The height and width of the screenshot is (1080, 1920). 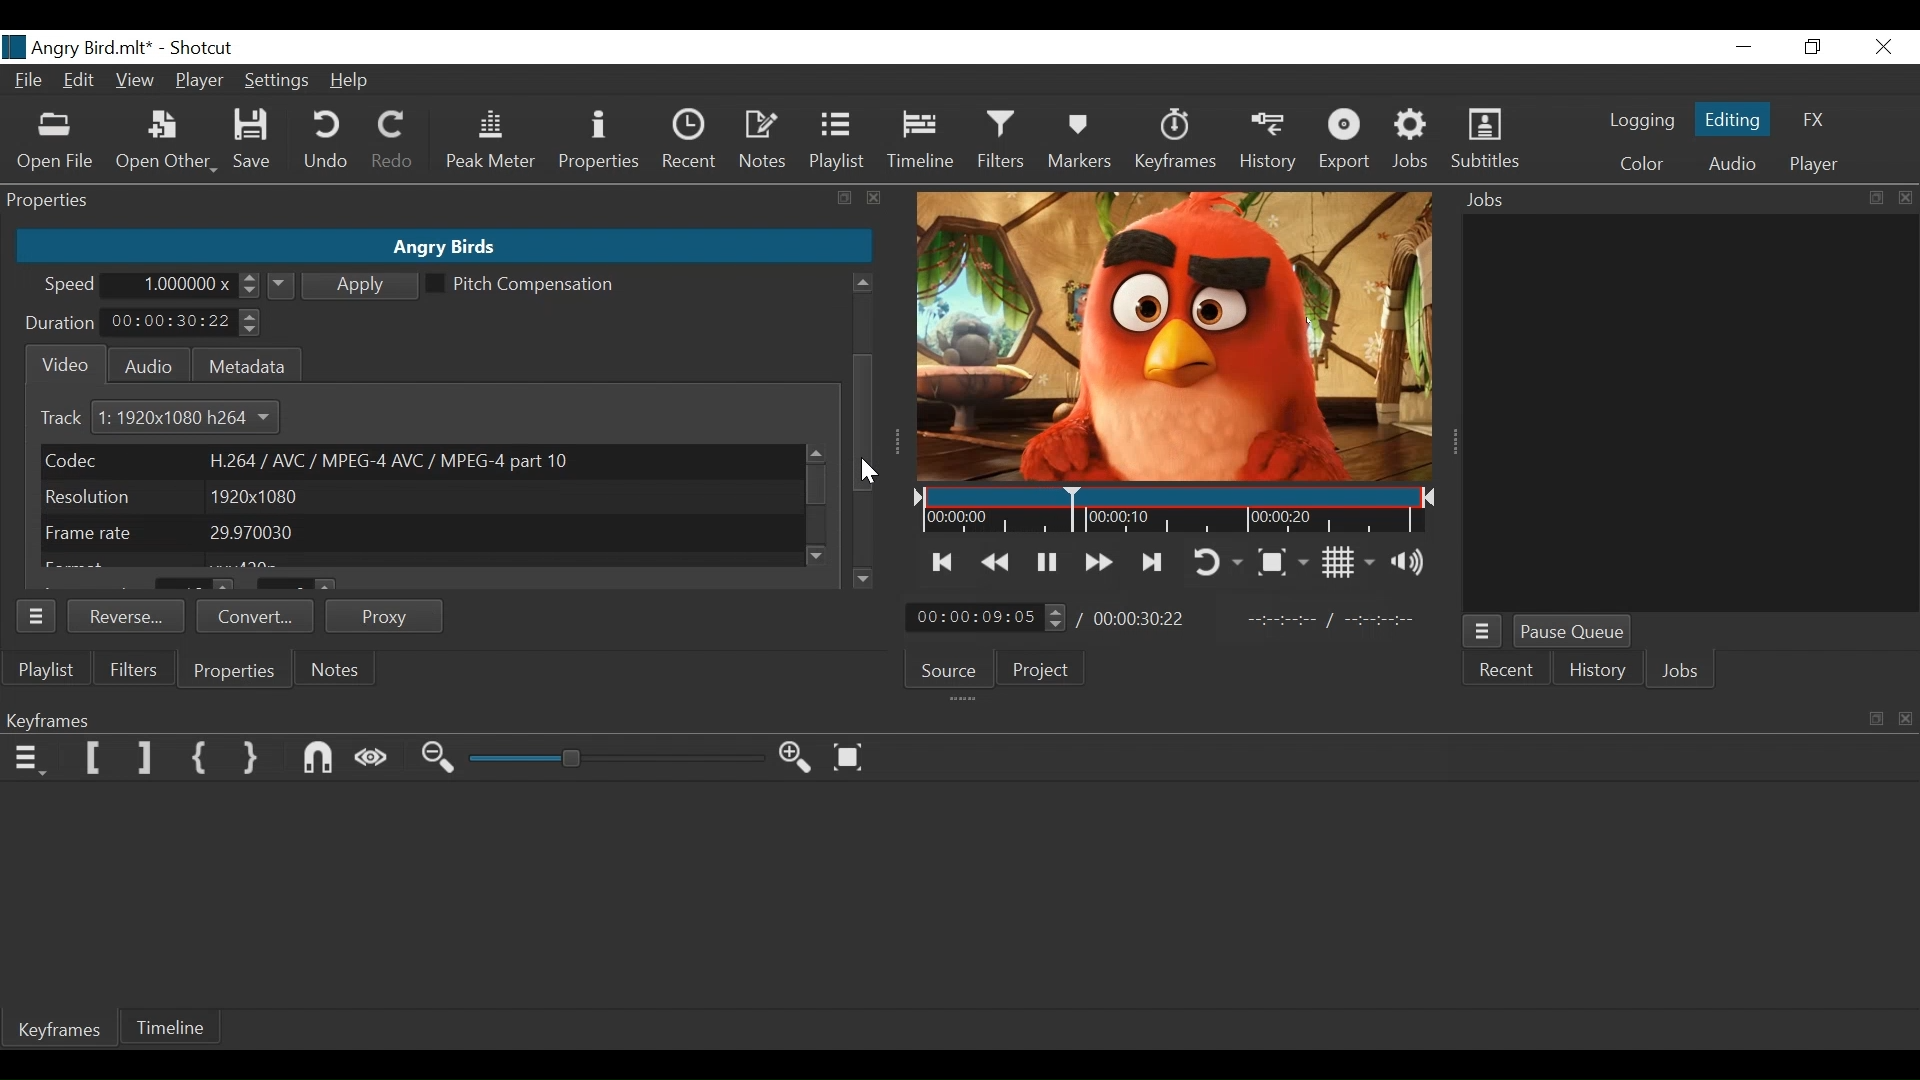 I want to click on Scroll down, so click(x=820, y=555).